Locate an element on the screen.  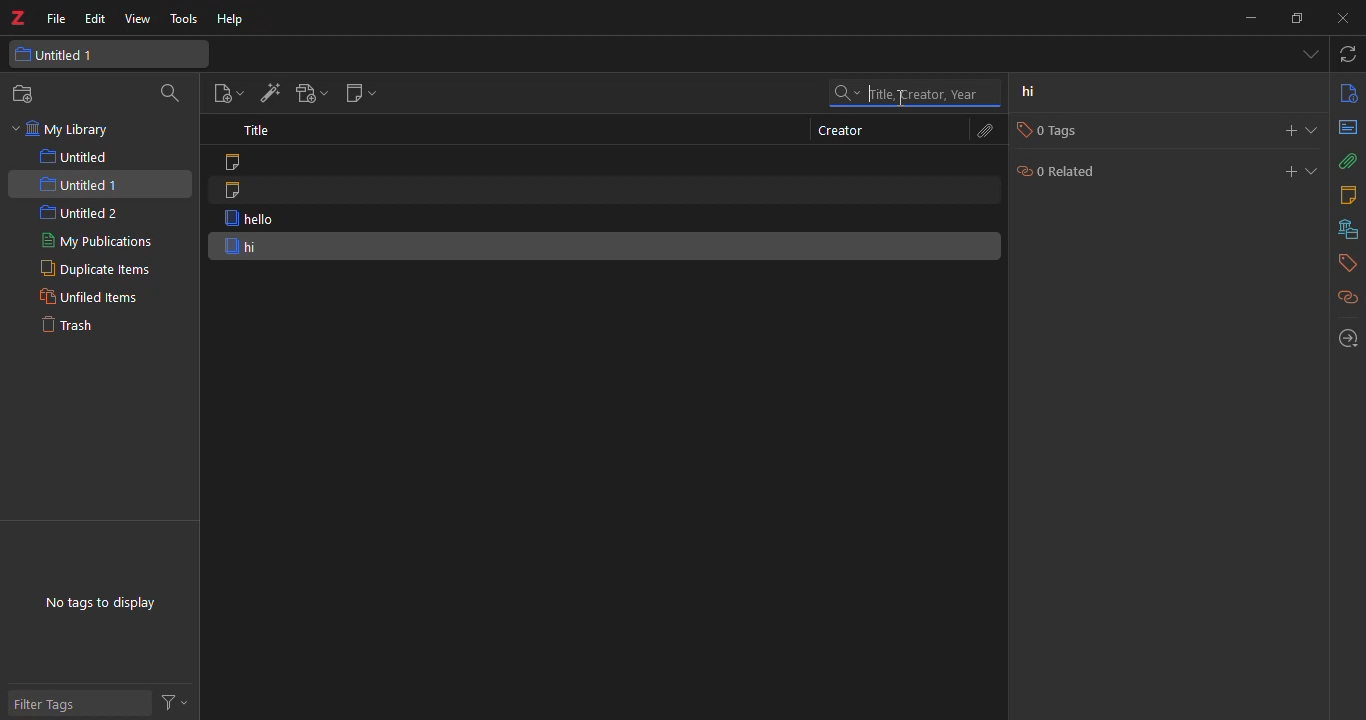
cursor is located at coordinates (896, 102).